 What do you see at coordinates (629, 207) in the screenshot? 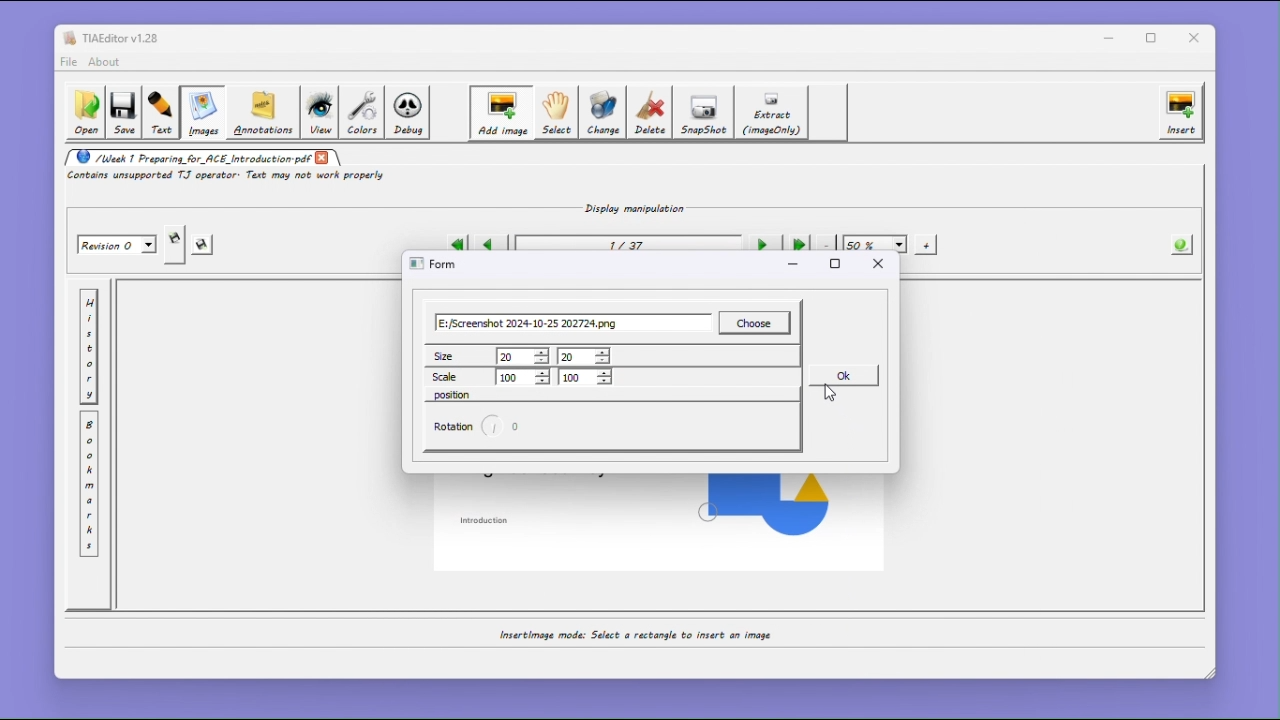
I see `Display manipulation` at bounding box center [629, 207].